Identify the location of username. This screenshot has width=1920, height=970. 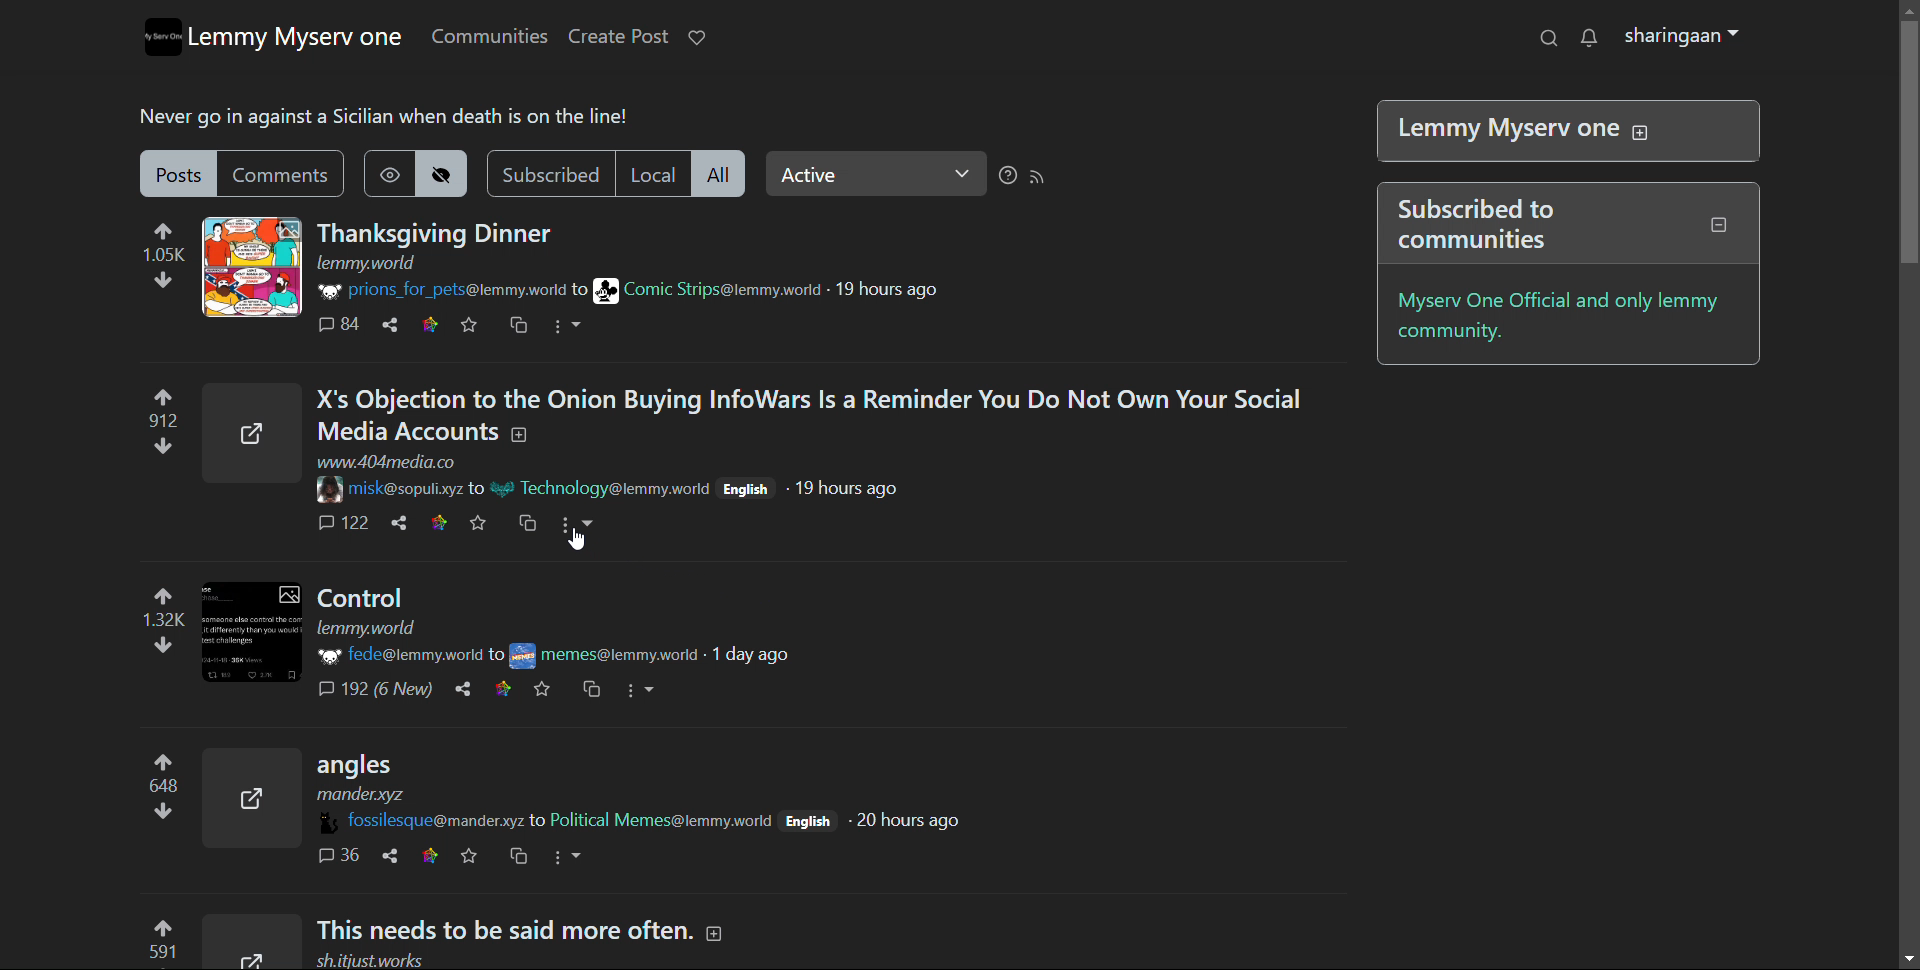
(399, 487).